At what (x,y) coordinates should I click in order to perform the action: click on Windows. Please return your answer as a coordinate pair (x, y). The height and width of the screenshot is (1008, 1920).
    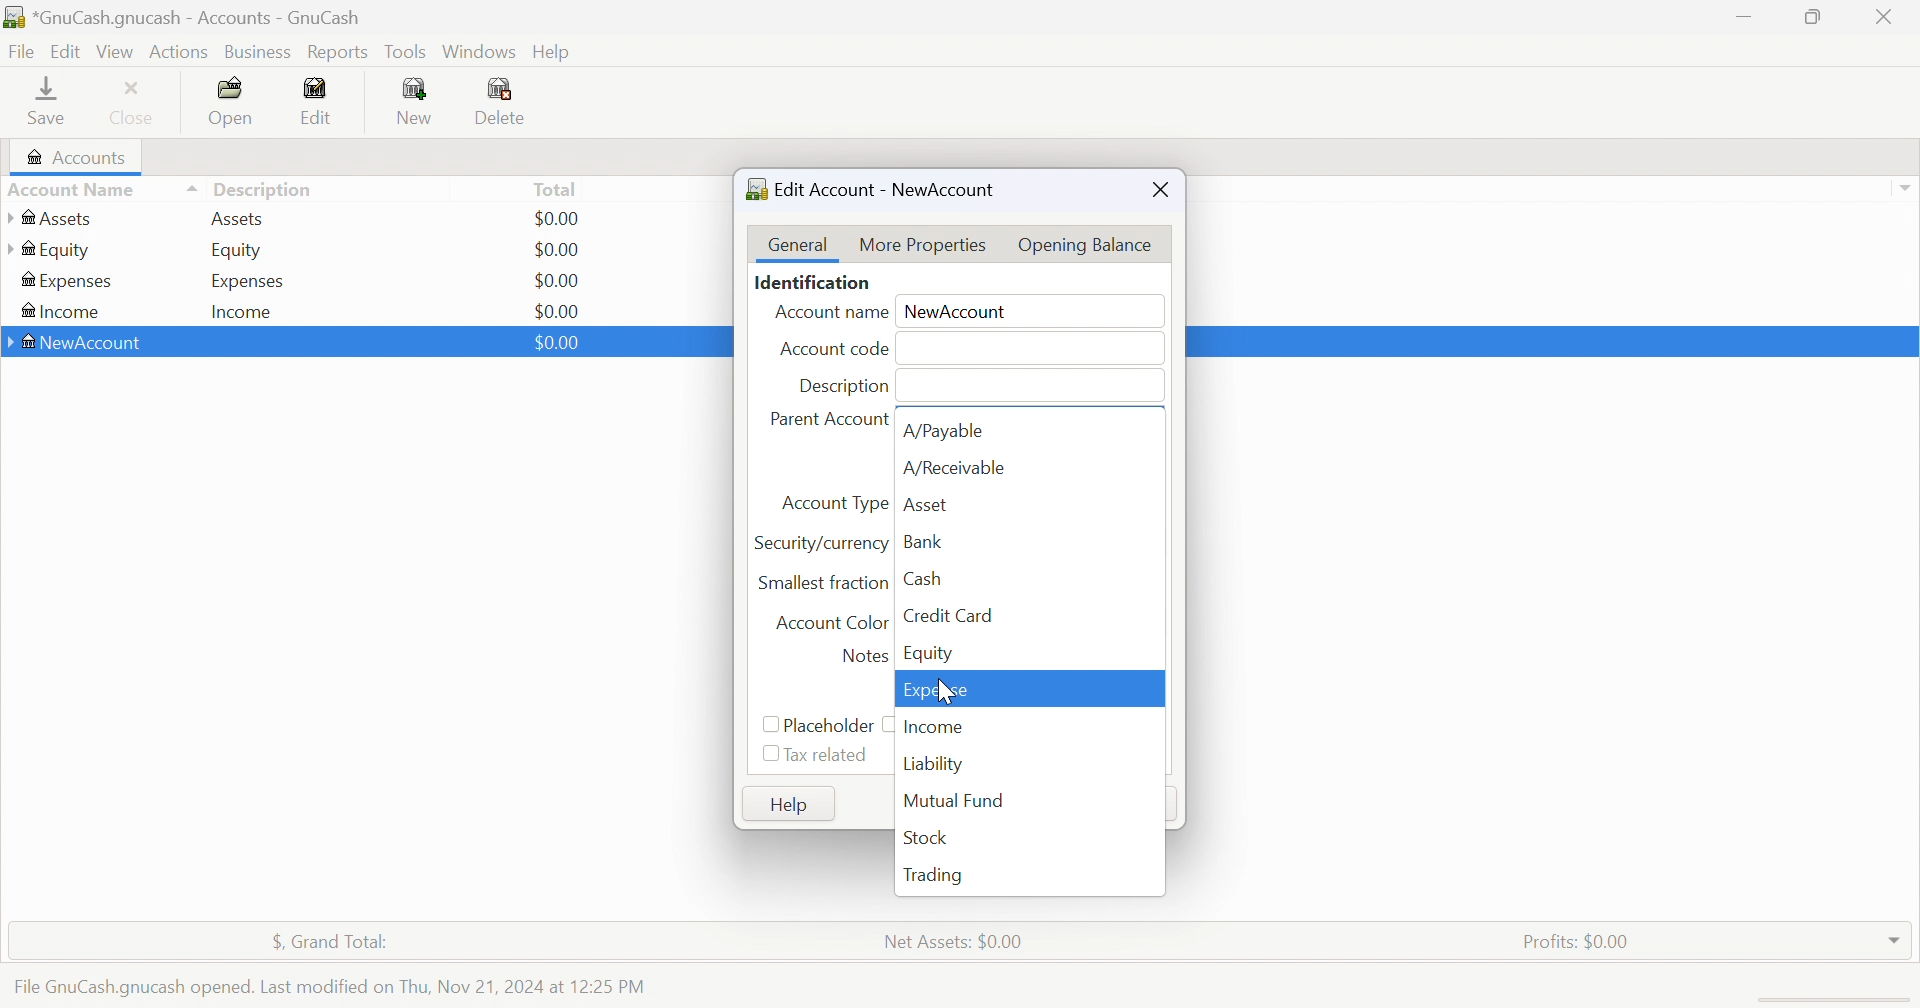
    Looking at the image, I should click on (479, 52).